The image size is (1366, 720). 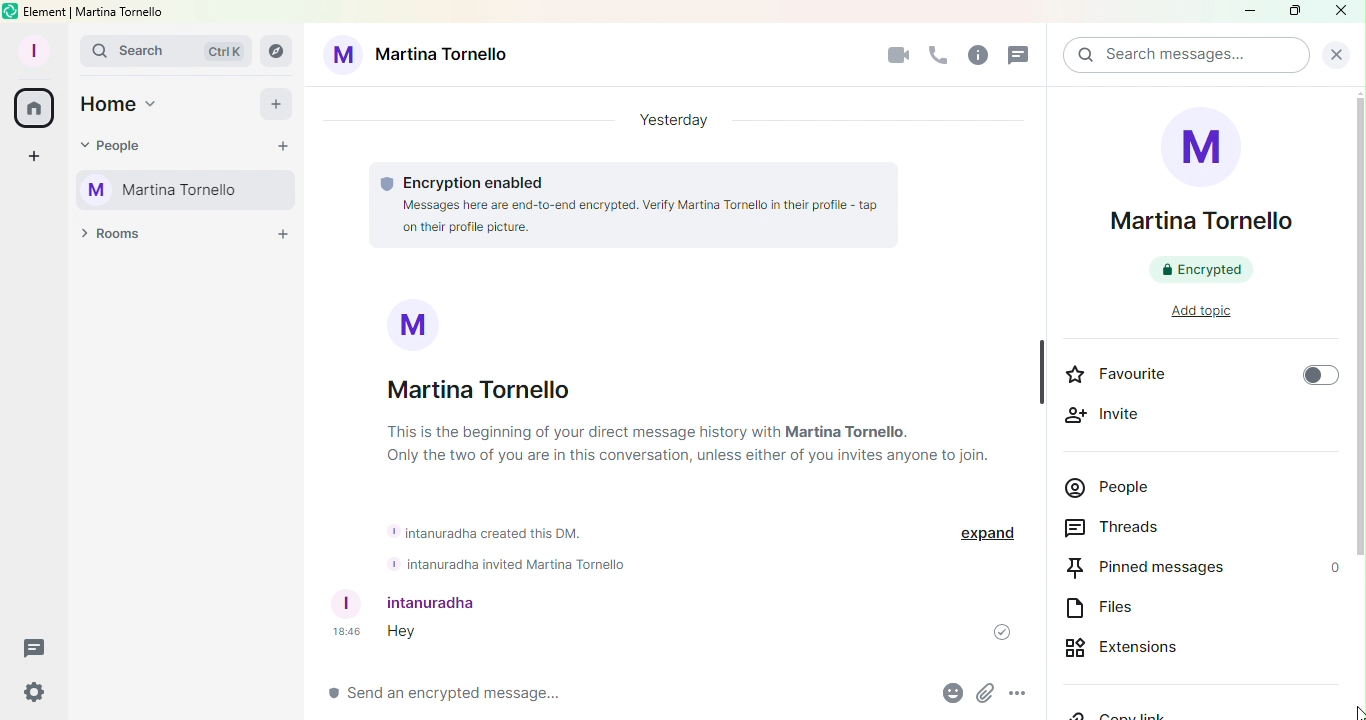 What do you see at coordinates (1335, 54) in the screenshot?
I see `Close` at bounding box center [1335, 54].